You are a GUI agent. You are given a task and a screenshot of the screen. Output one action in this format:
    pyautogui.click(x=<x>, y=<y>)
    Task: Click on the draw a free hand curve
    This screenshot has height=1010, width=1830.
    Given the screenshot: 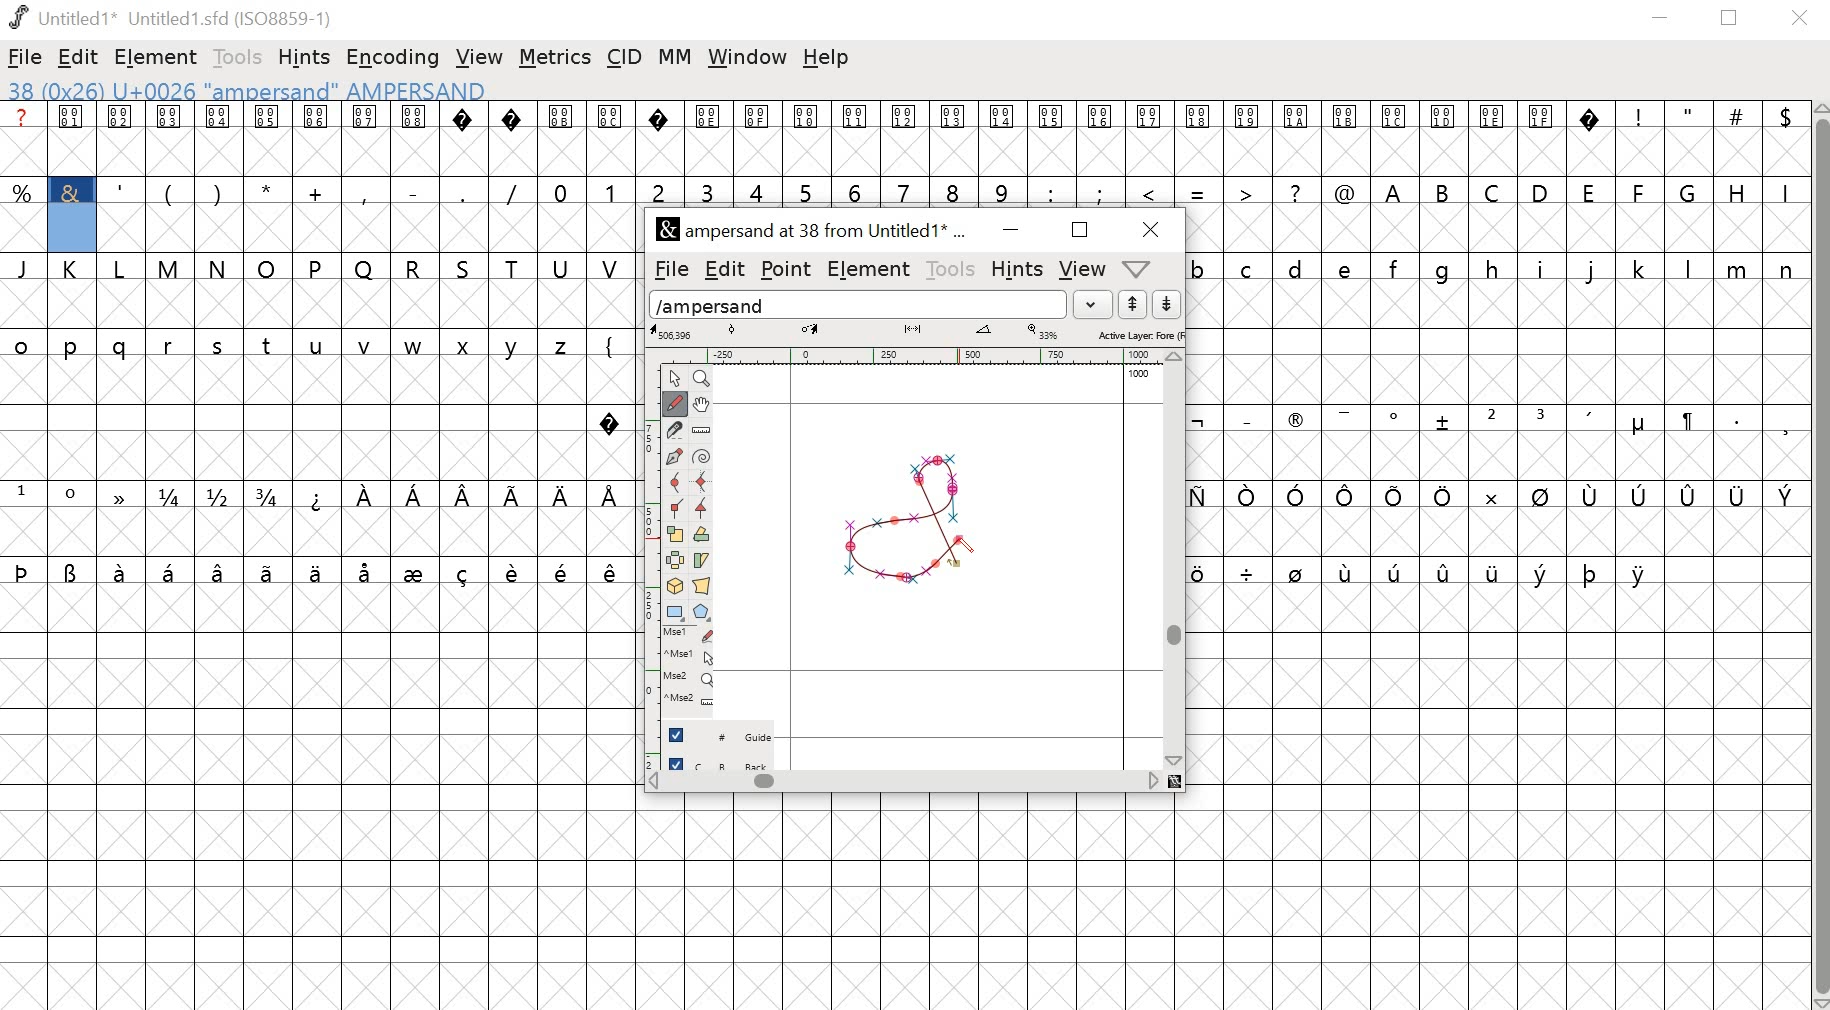 What is the action you would take?
    pyautogui.click(x=673, y=403)
    